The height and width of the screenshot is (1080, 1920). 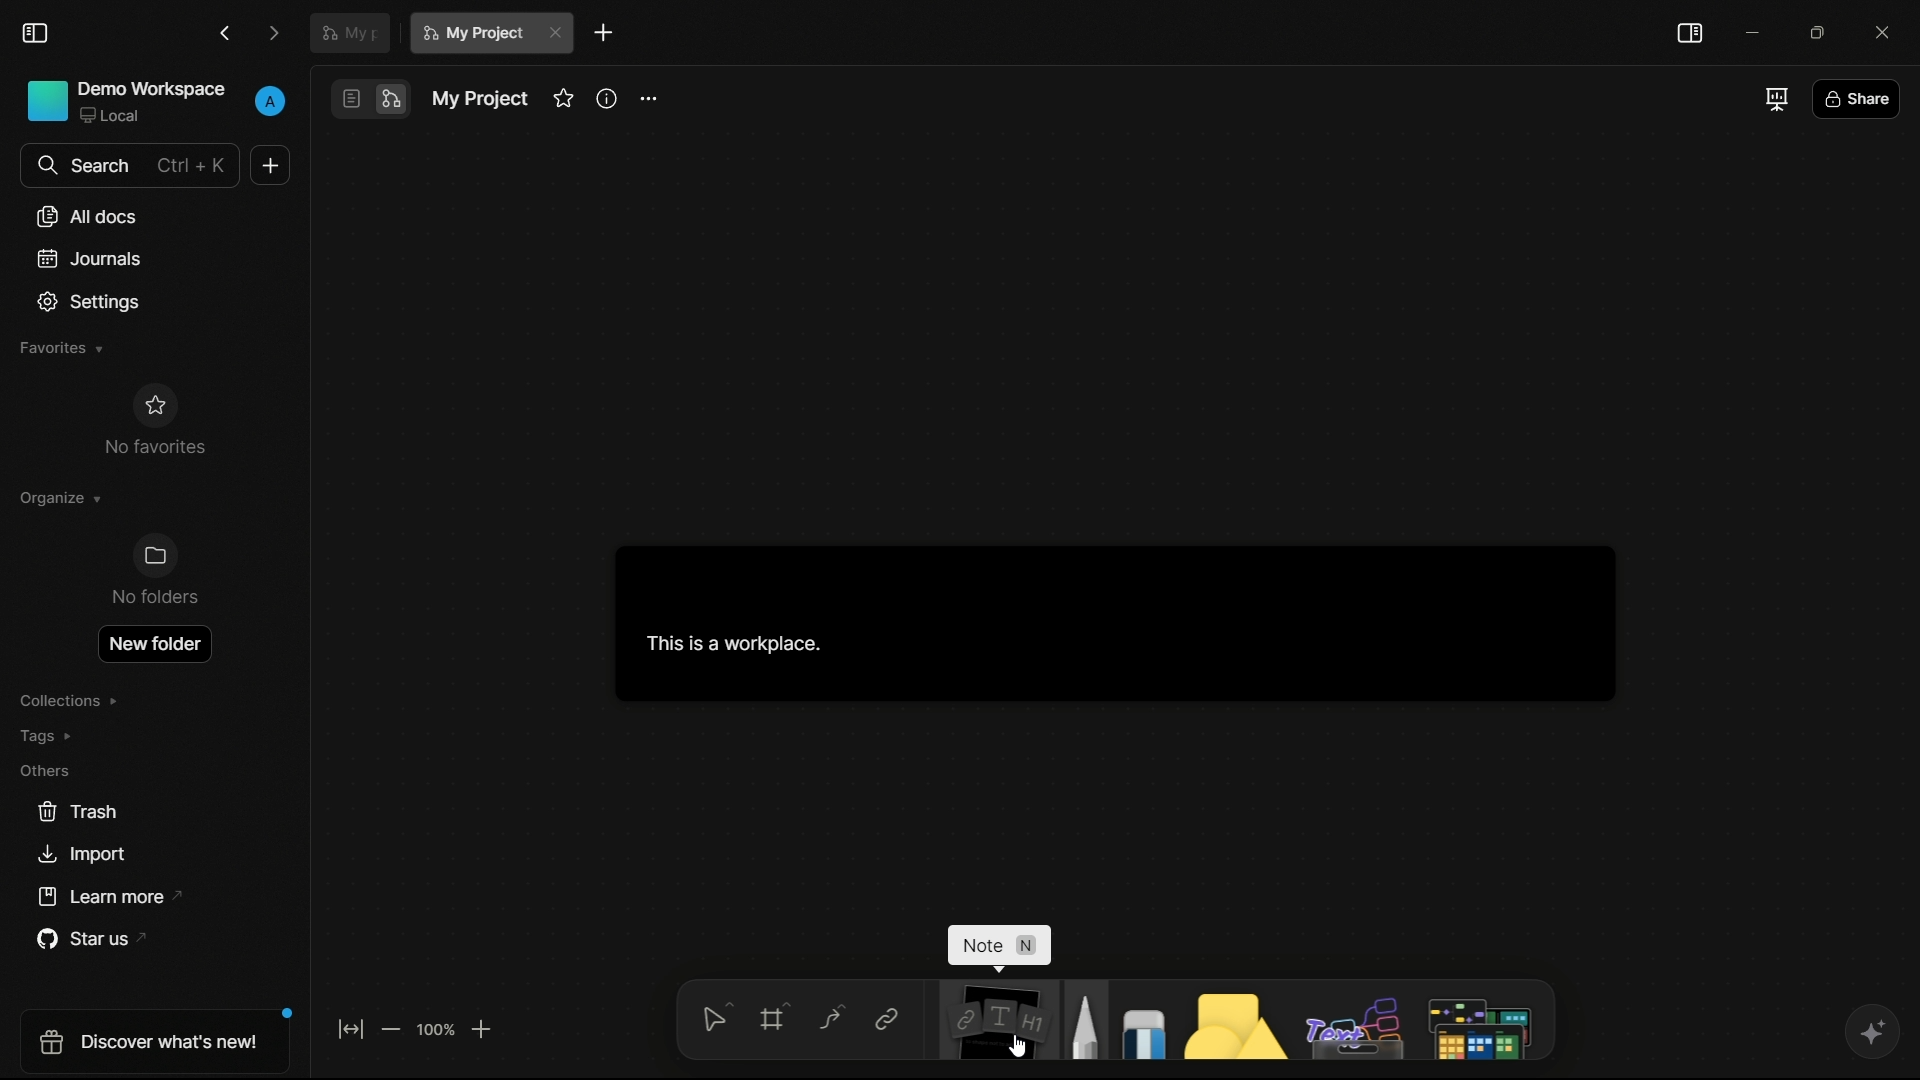 What do you see at coordinates (393, 1029) in the screenshot?
I see `zoom out` at bounding box center [393, 1029].